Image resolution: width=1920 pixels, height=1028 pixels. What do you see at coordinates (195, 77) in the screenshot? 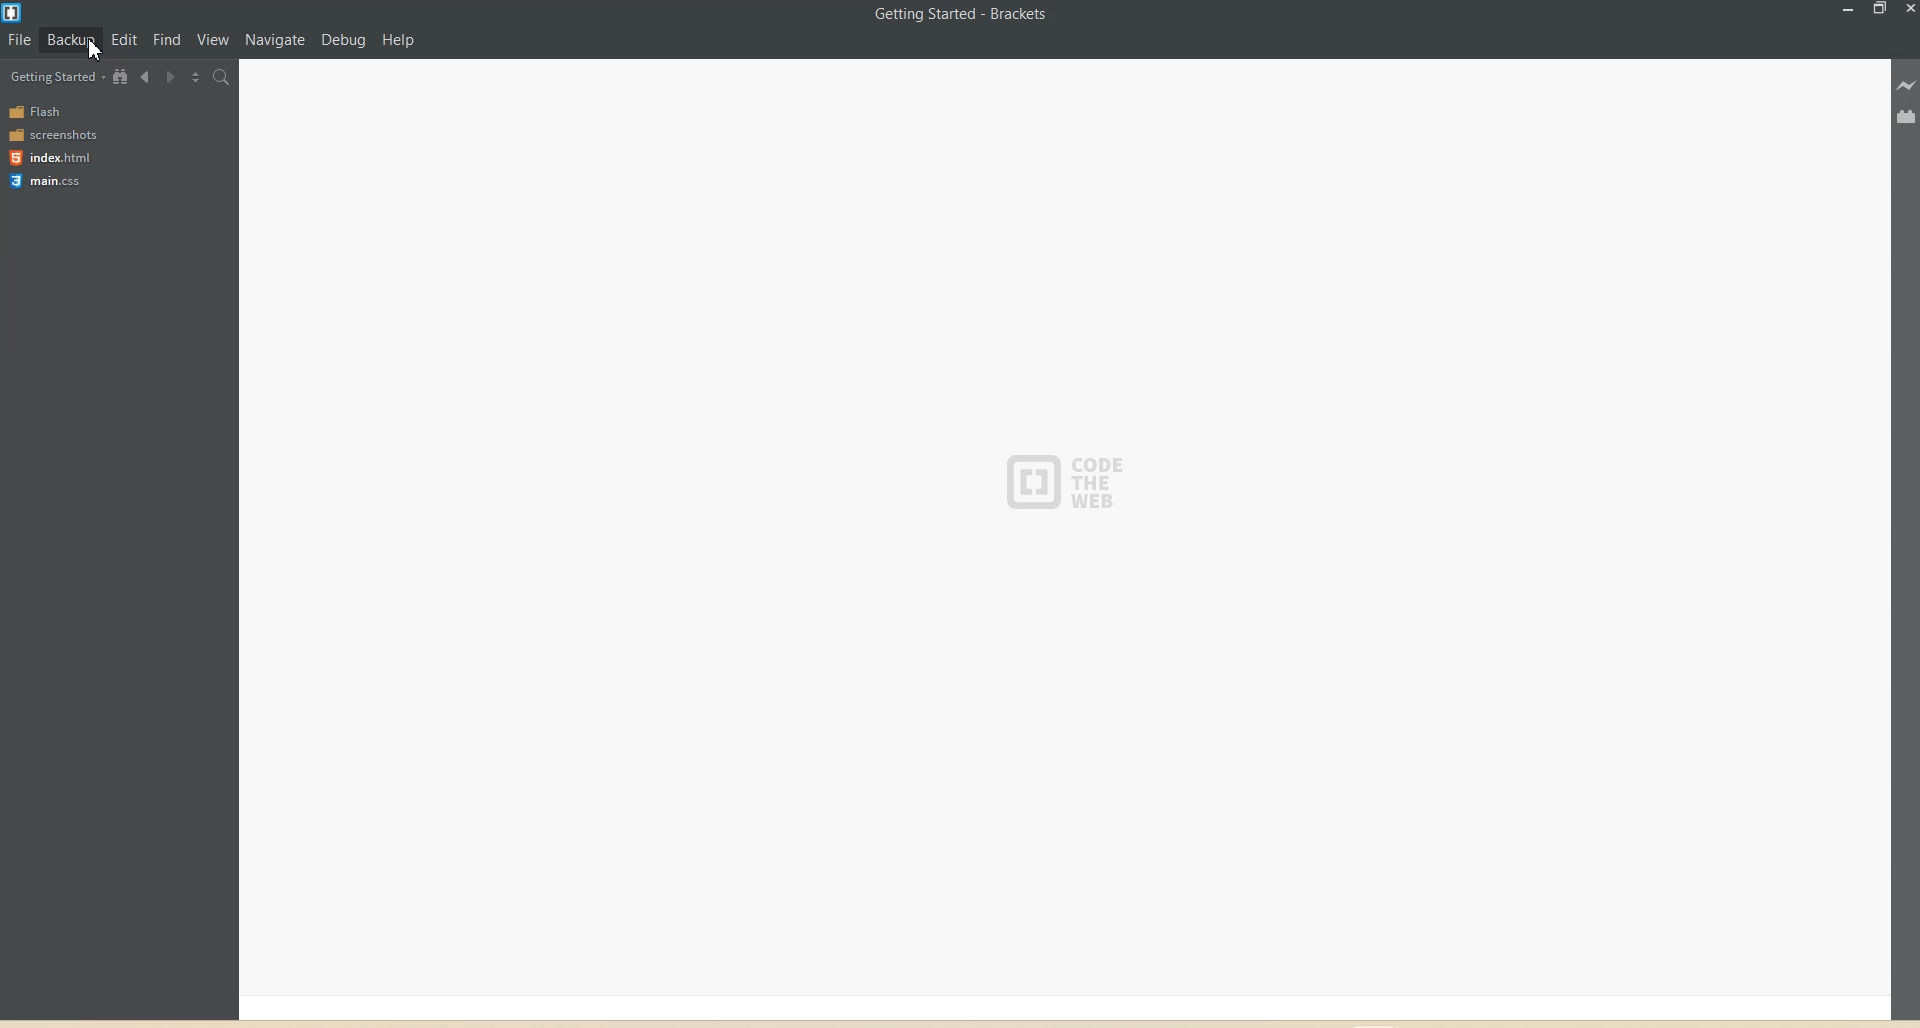
I see `Split The Editor vertically and Horizontally` at bounding box center [195, 77].